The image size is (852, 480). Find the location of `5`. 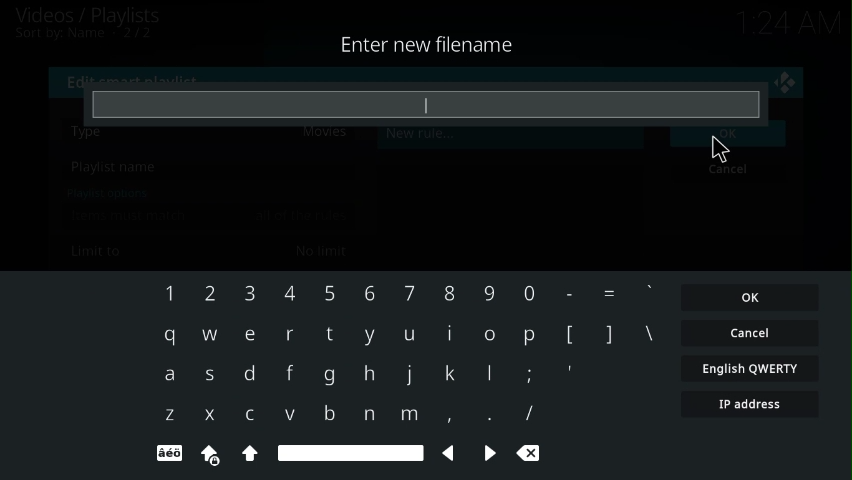

5 is located at coordinates (330, 293).